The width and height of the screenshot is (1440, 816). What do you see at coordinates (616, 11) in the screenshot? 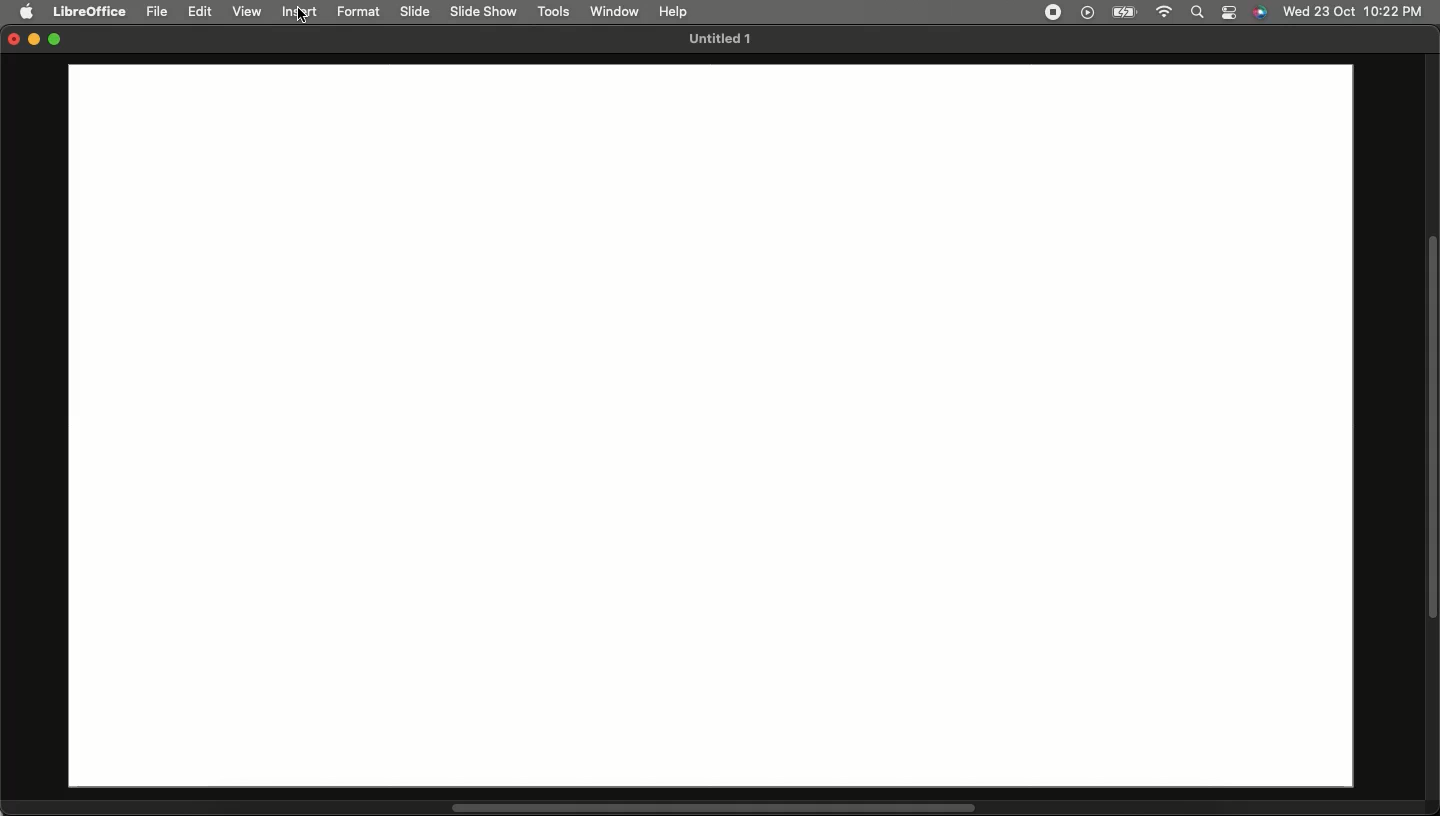
I see `Window` at bounding box center [616, 11].